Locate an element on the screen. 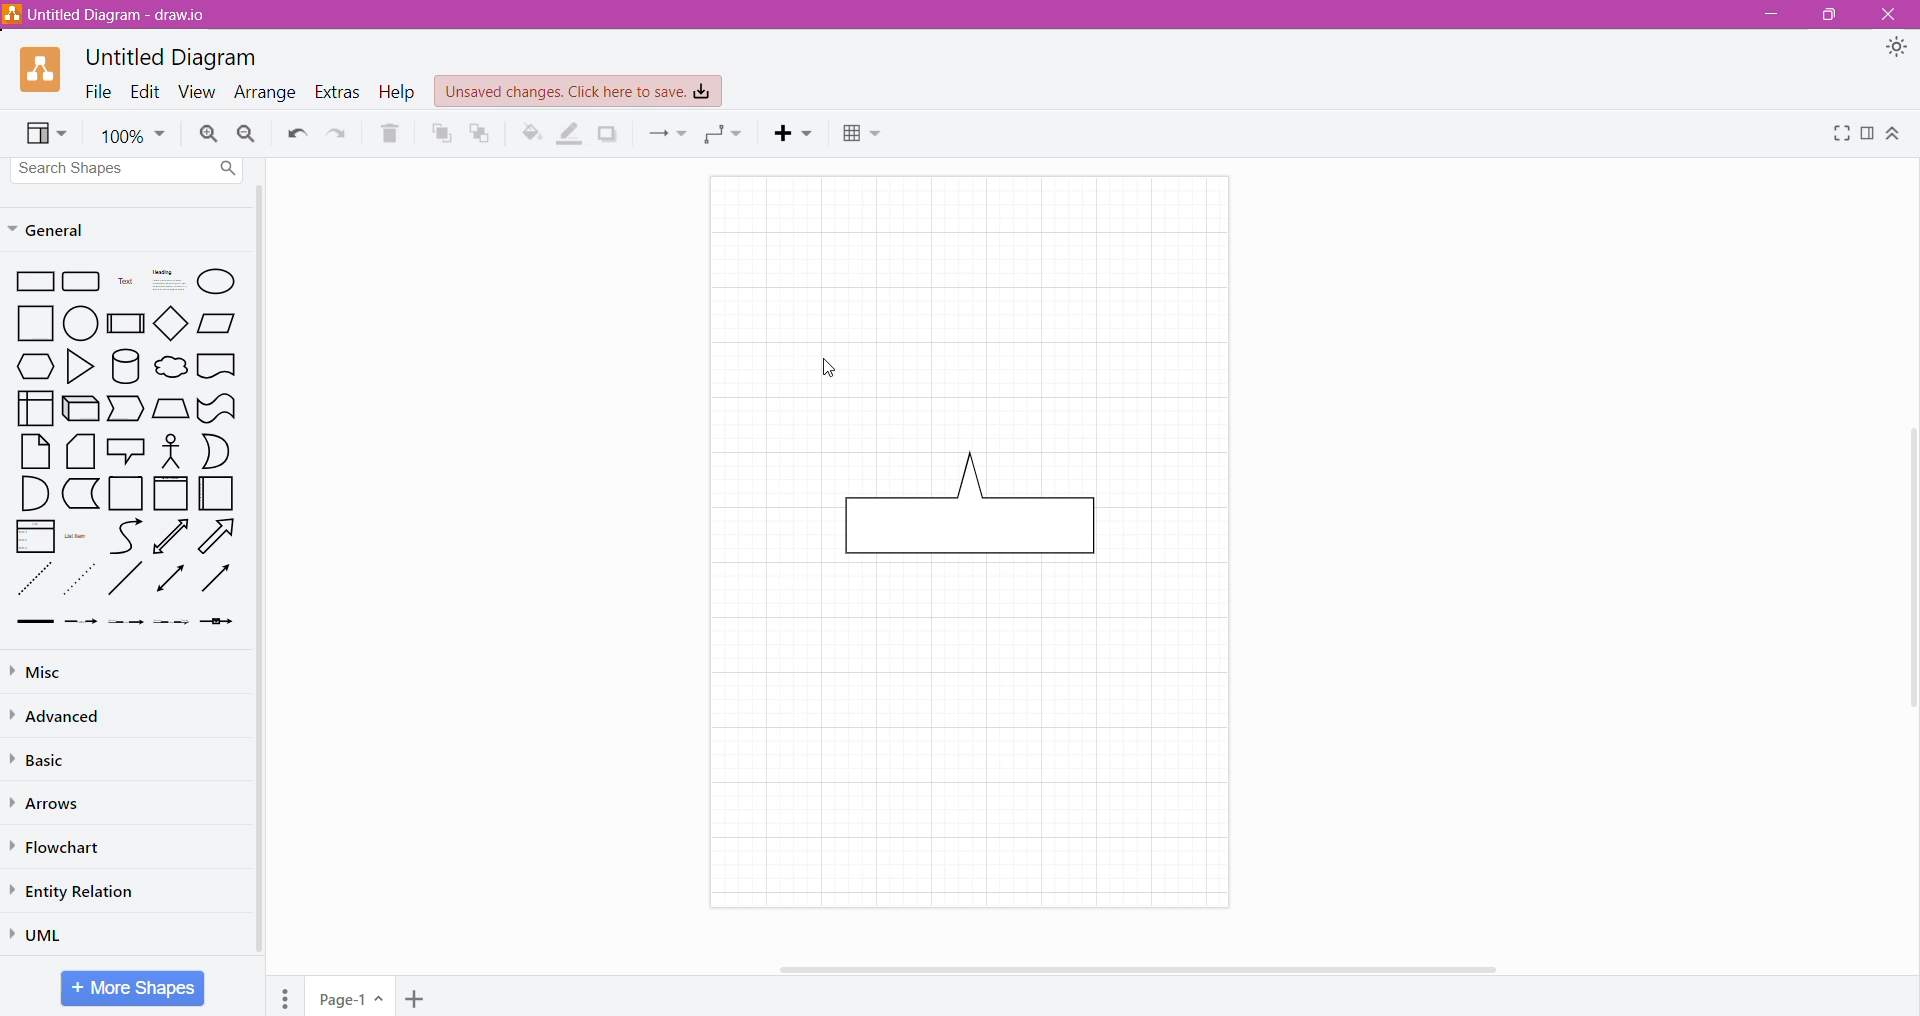  Quarter Circle  is located at coordinates (33, 493).